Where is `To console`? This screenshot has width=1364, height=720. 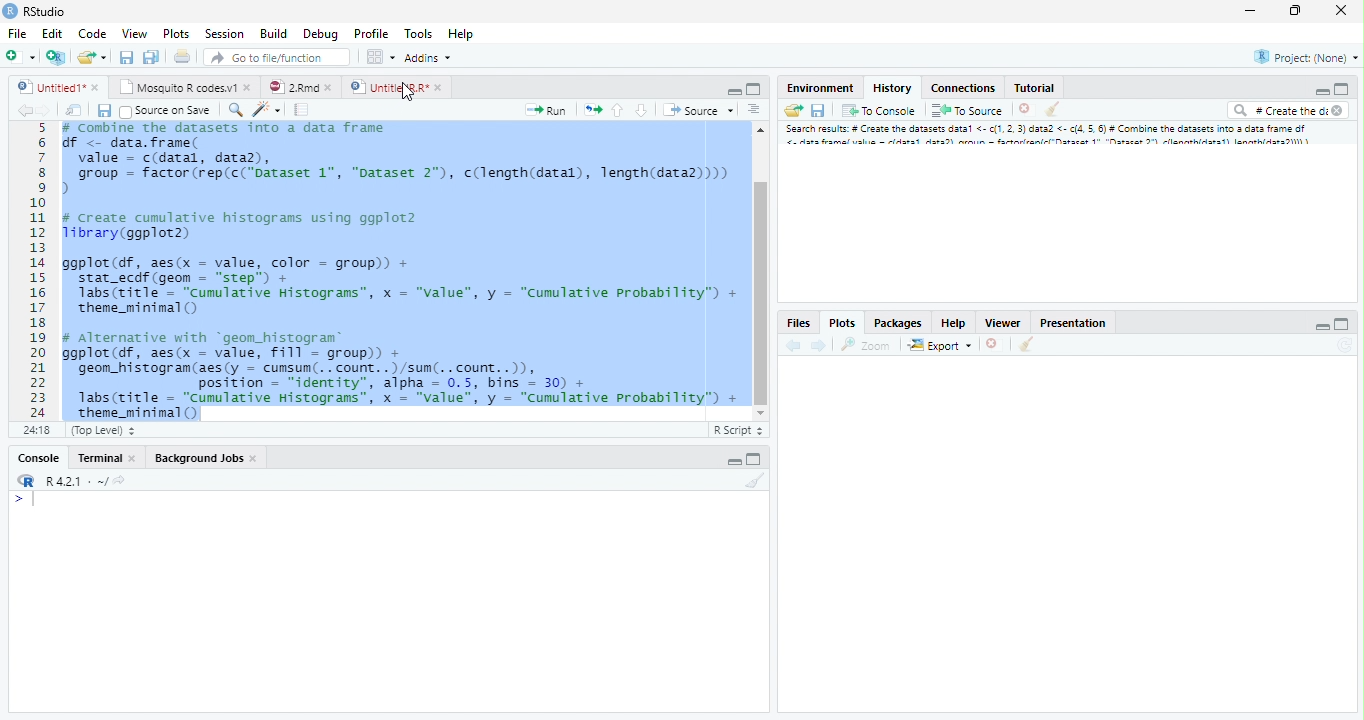 To console is located at coordinates (881, 111).